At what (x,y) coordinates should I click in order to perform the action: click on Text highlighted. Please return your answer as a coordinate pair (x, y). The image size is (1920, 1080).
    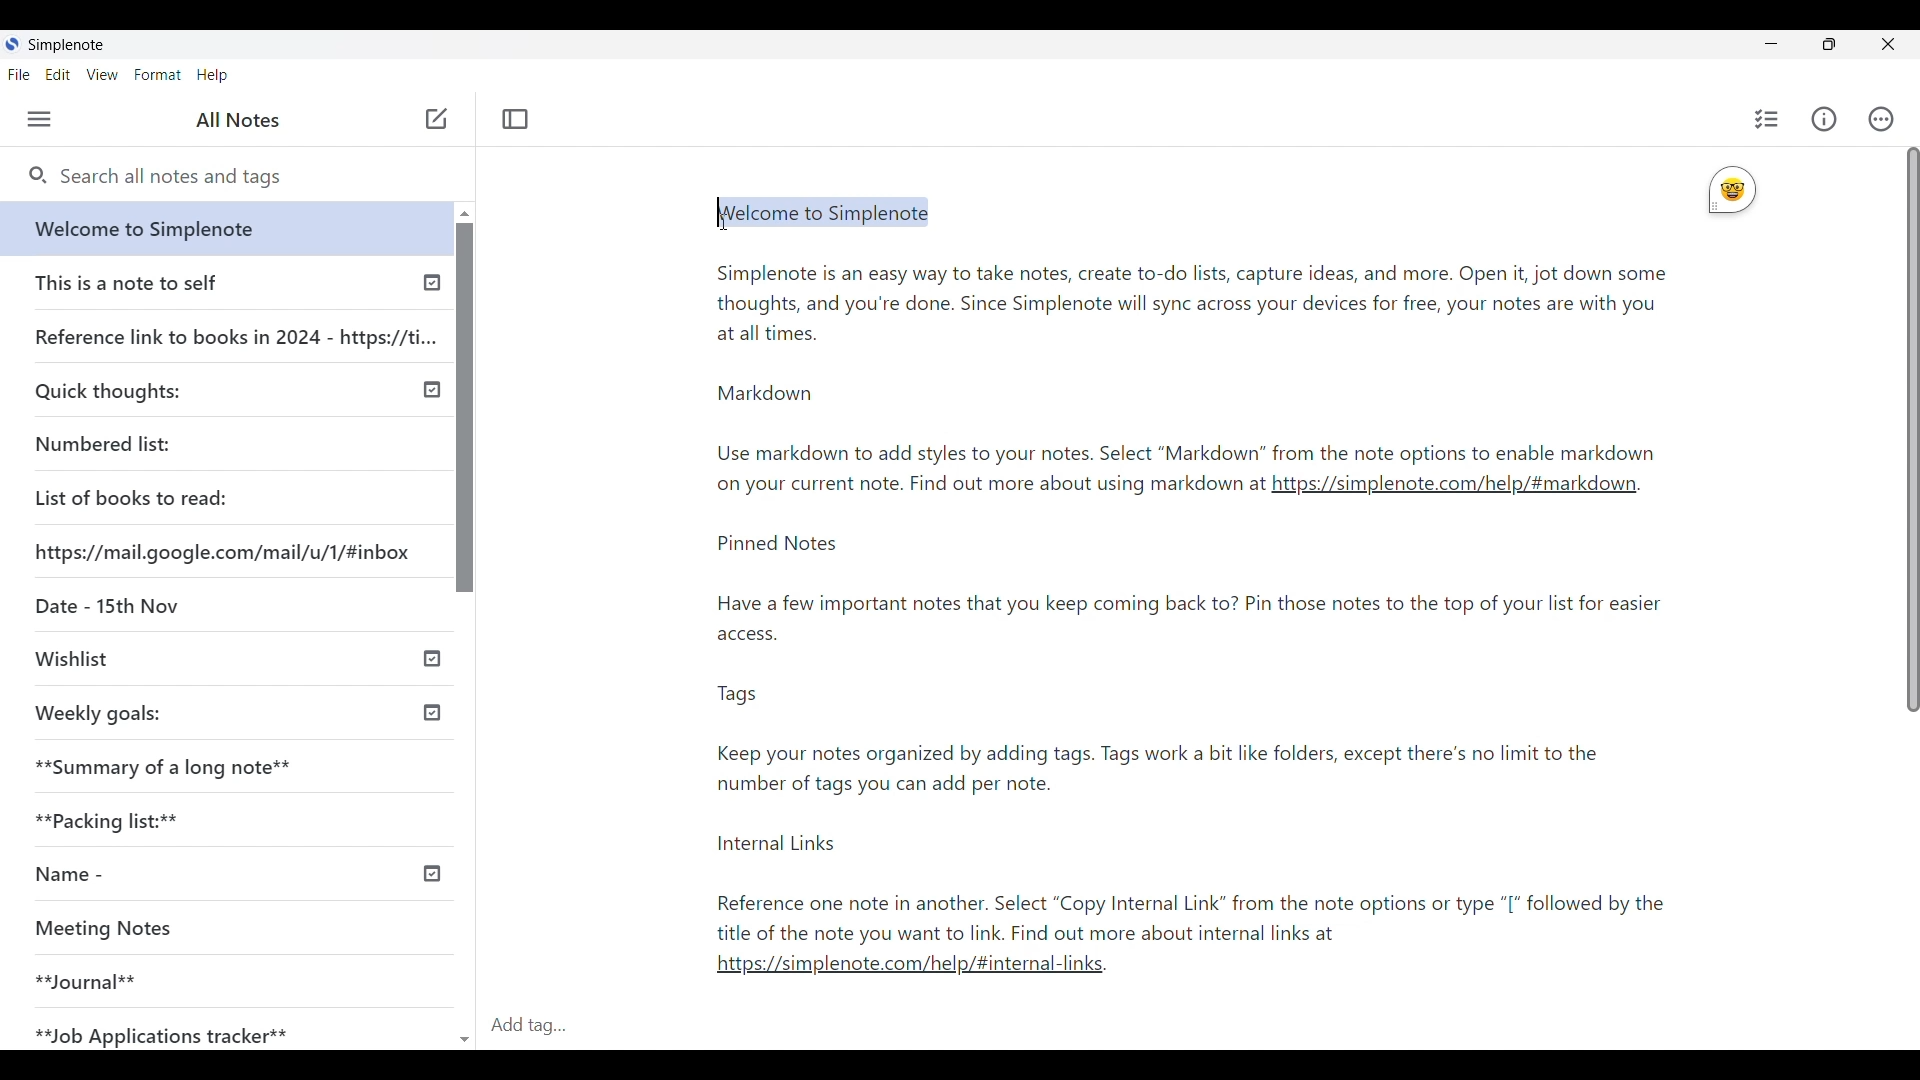
    Looking at the image, I should click on (830, 215).